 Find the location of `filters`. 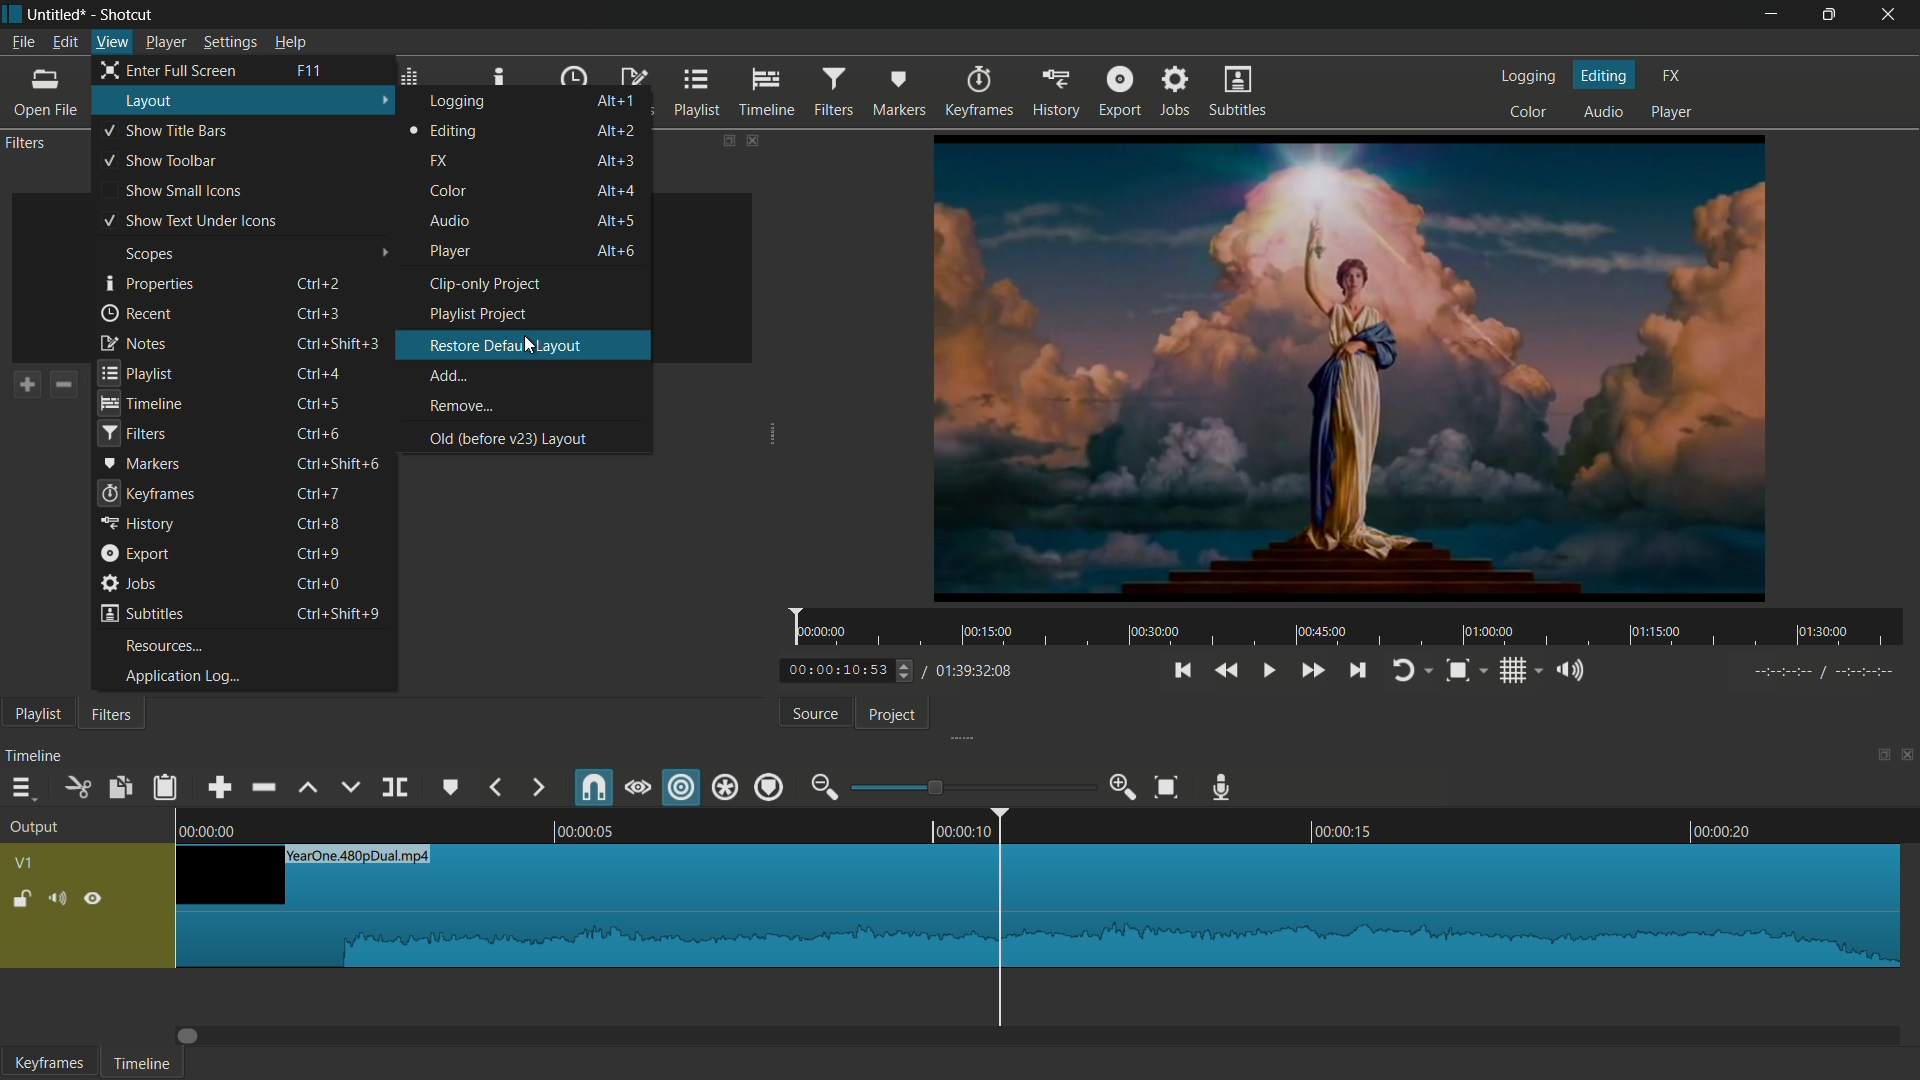

filters is located at coordinates (836, 91).